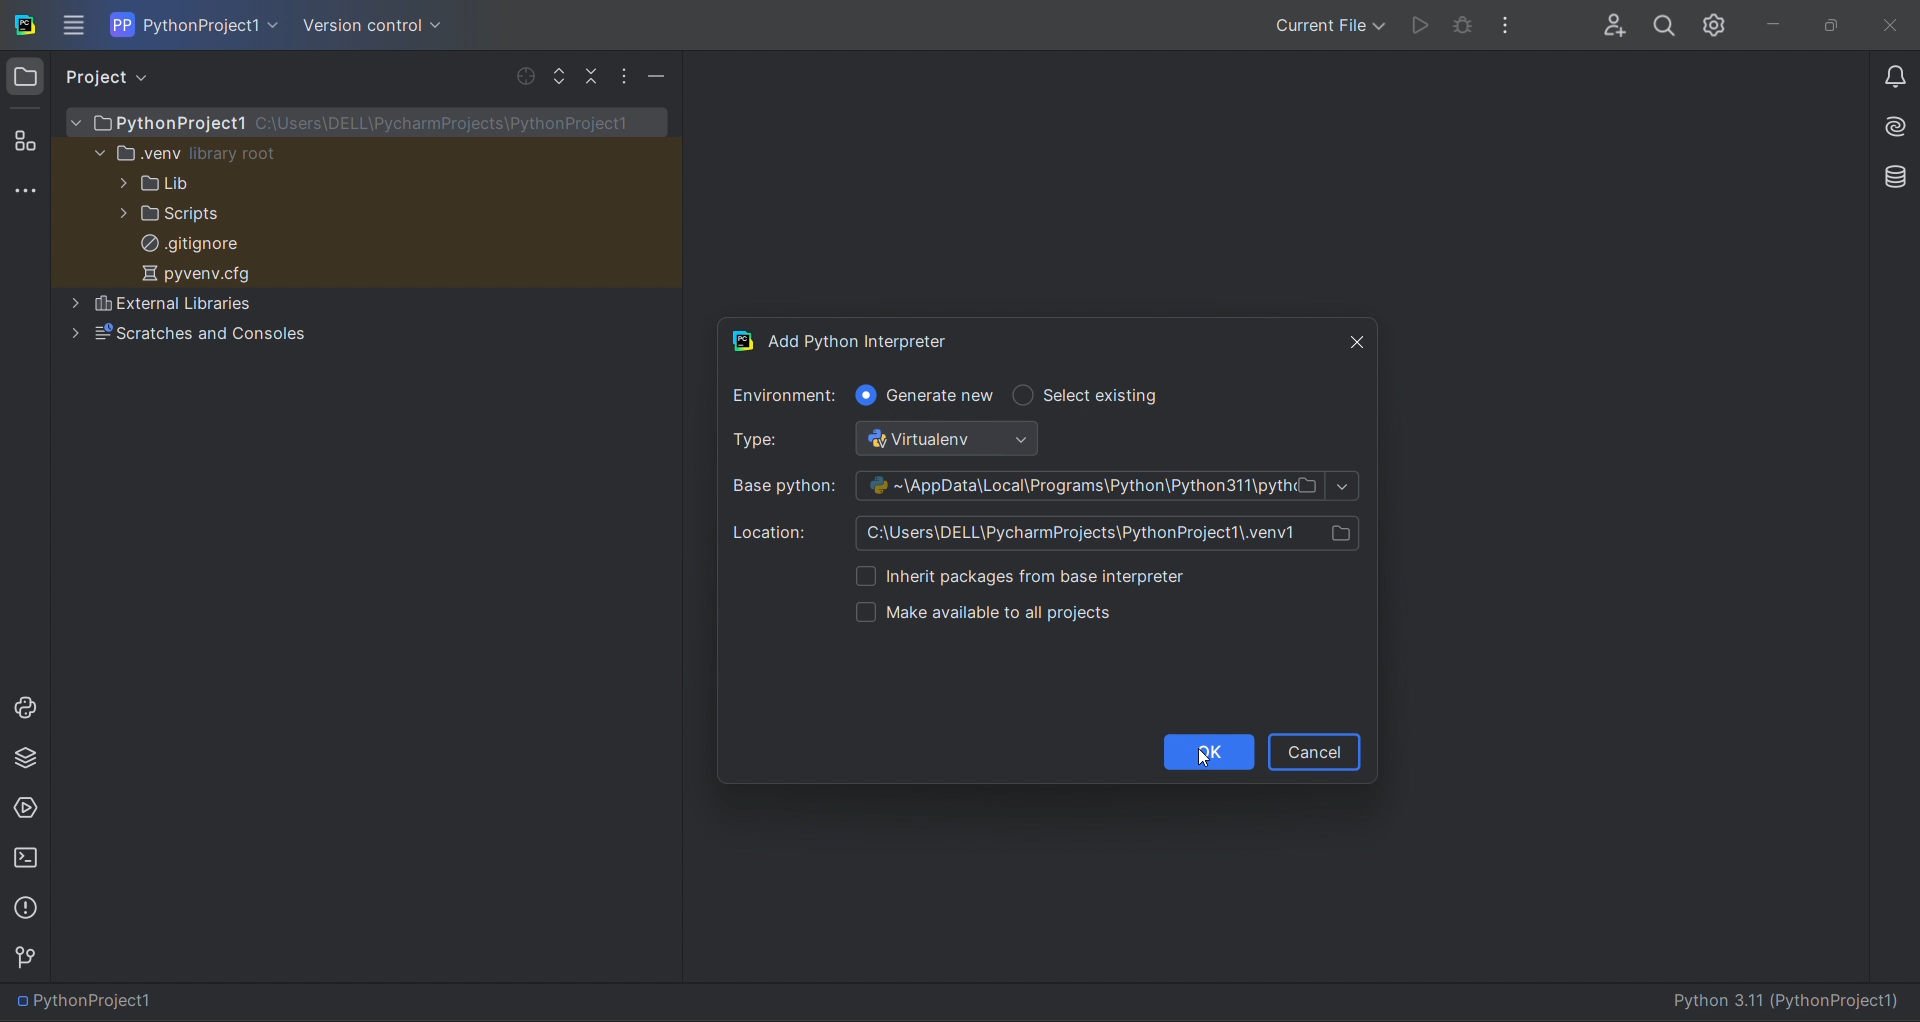 The width and height of the screenshot is (1920, 1022). I want to click on main menu, so click(76, 25).